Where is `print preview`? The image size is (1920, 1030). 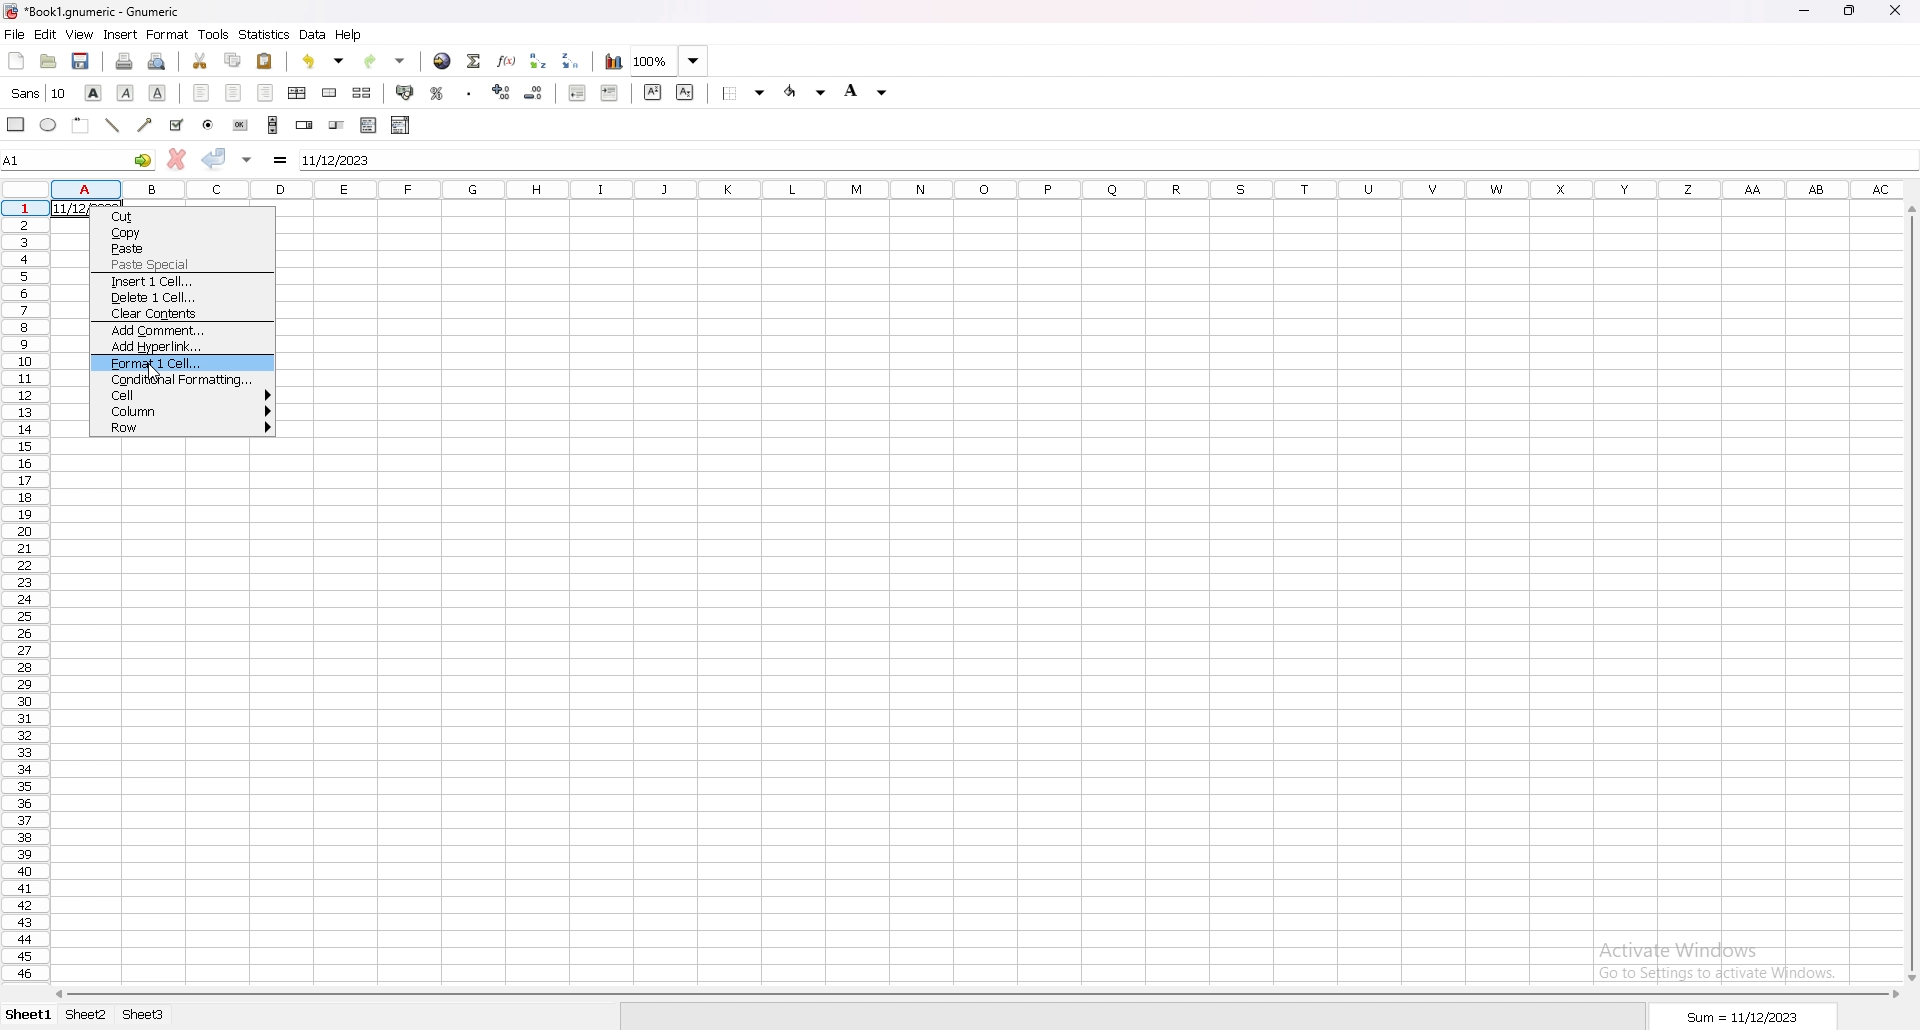
print preview is located at coordinates (158, 62).